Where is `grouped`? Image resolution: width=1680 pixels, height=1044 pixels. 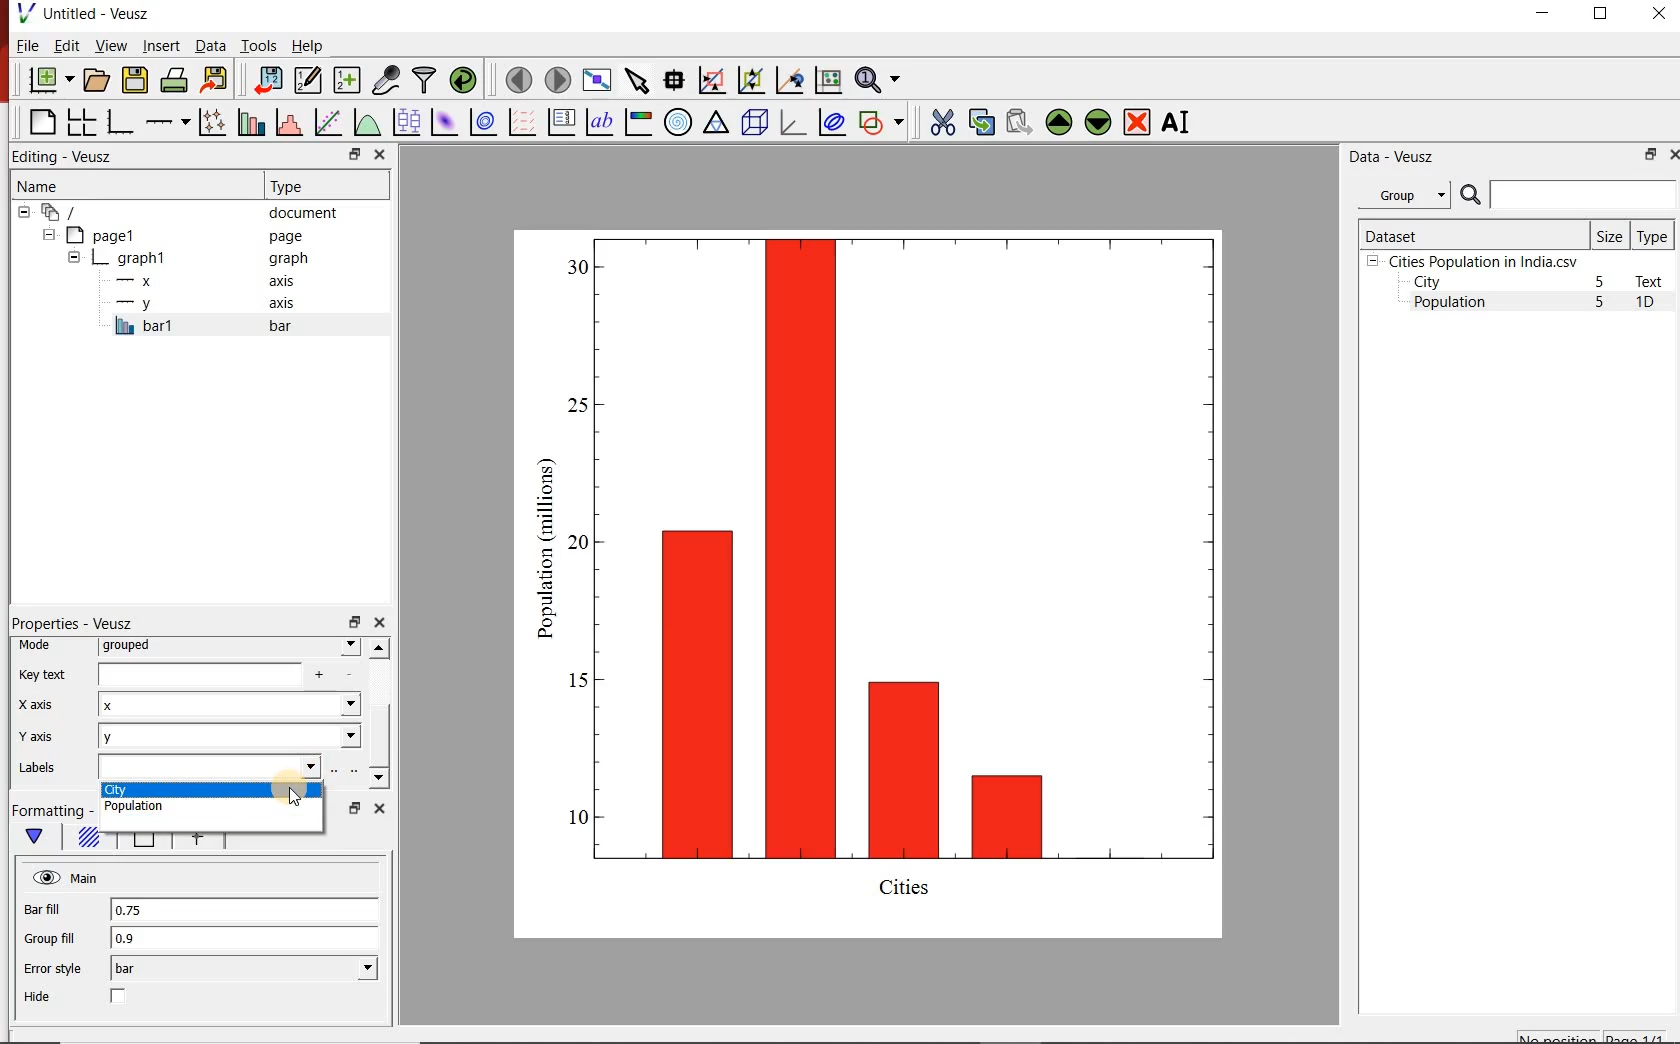
grouped is located at coordinates (229, 647).